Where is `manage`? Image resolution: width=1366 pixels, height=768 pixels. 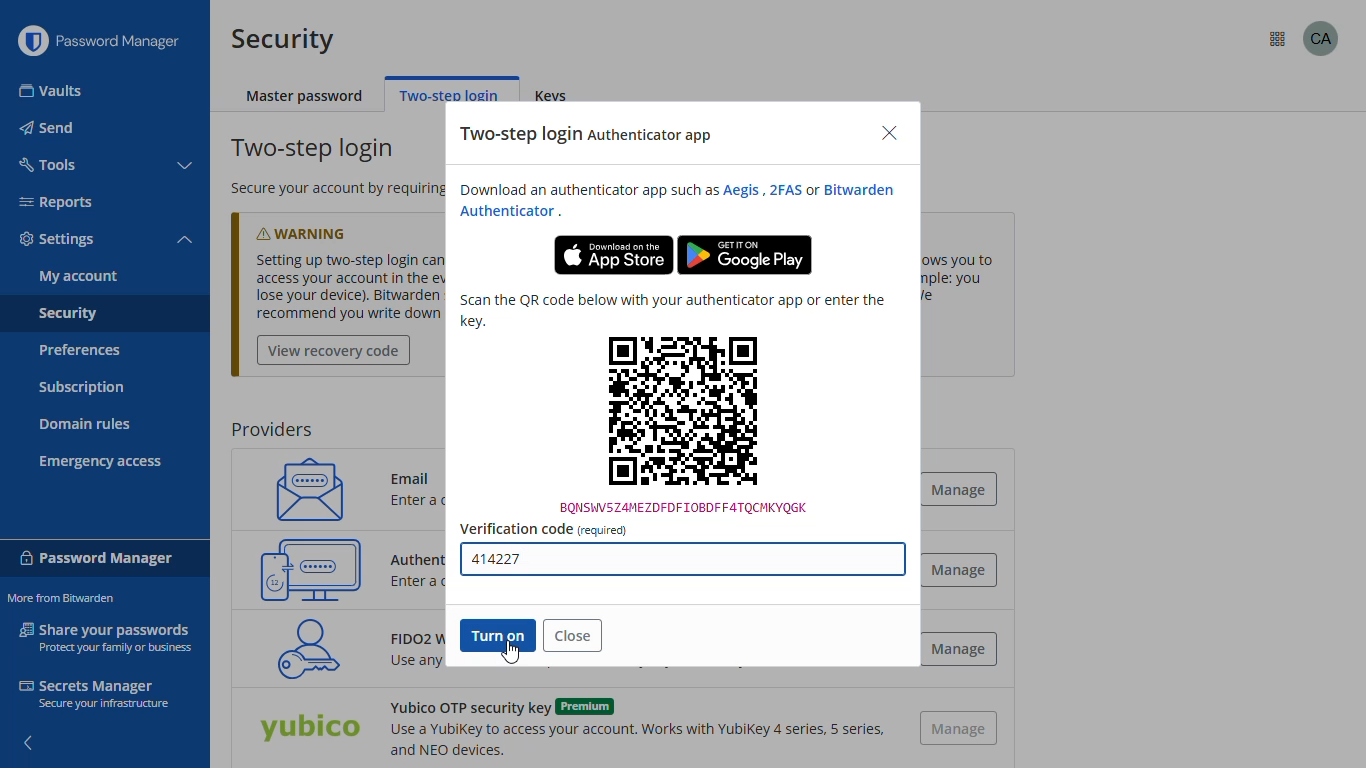 manage is located at coordinates (960, 729).